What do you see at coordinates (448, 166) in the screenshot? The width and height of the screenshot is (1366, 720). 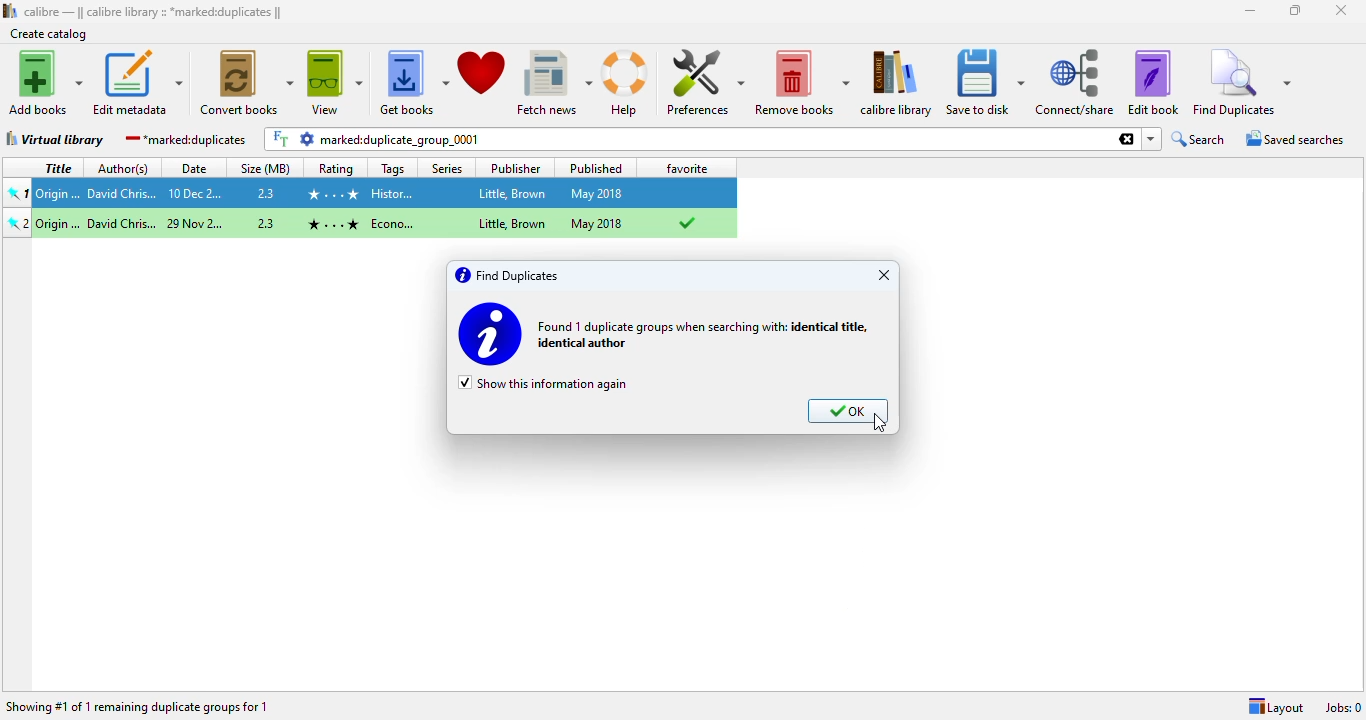 I see `series` at bounding box center [448, 166].